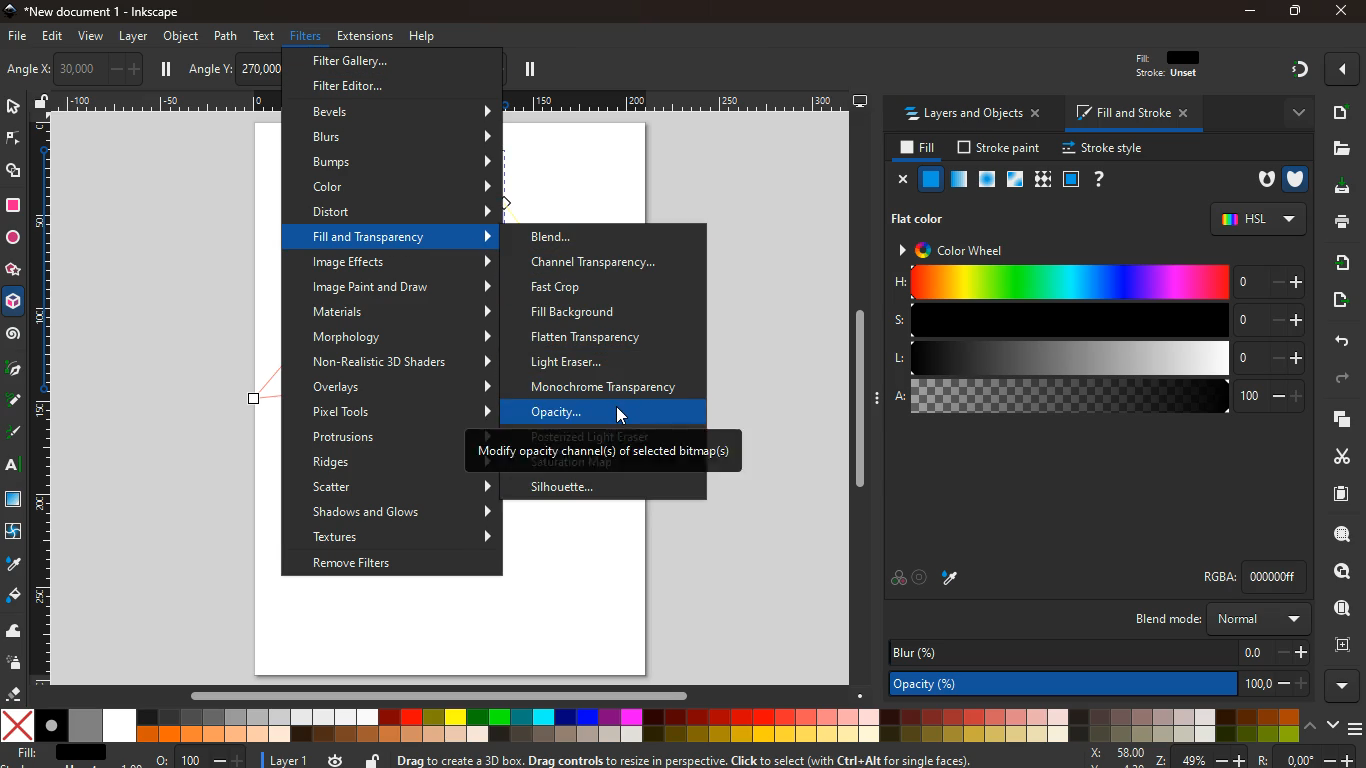  What do you see at coordinates (16, 173) in the screenshot?
I see `shapes` at bounding box center [16, 173].